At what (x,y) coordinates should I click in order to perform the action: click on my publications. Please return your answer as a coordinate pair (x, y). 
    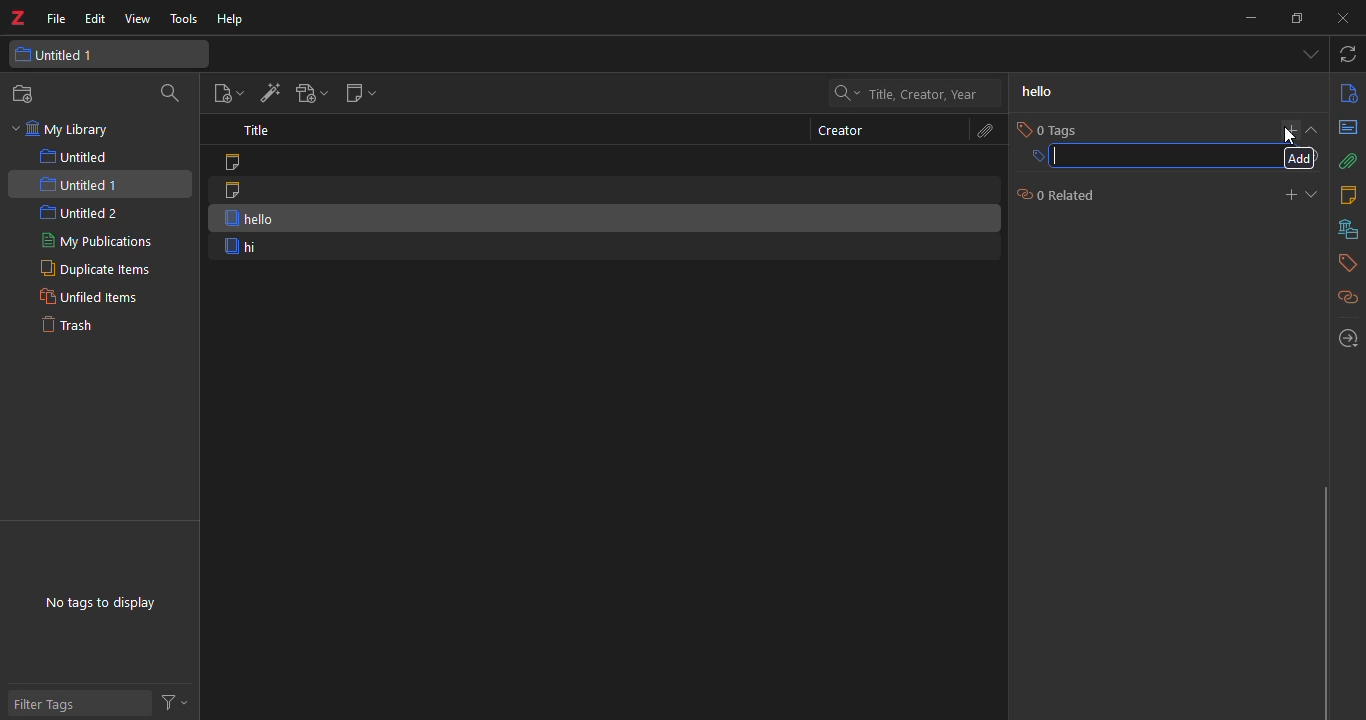
    Looking at the image, I should click on (92, 242).